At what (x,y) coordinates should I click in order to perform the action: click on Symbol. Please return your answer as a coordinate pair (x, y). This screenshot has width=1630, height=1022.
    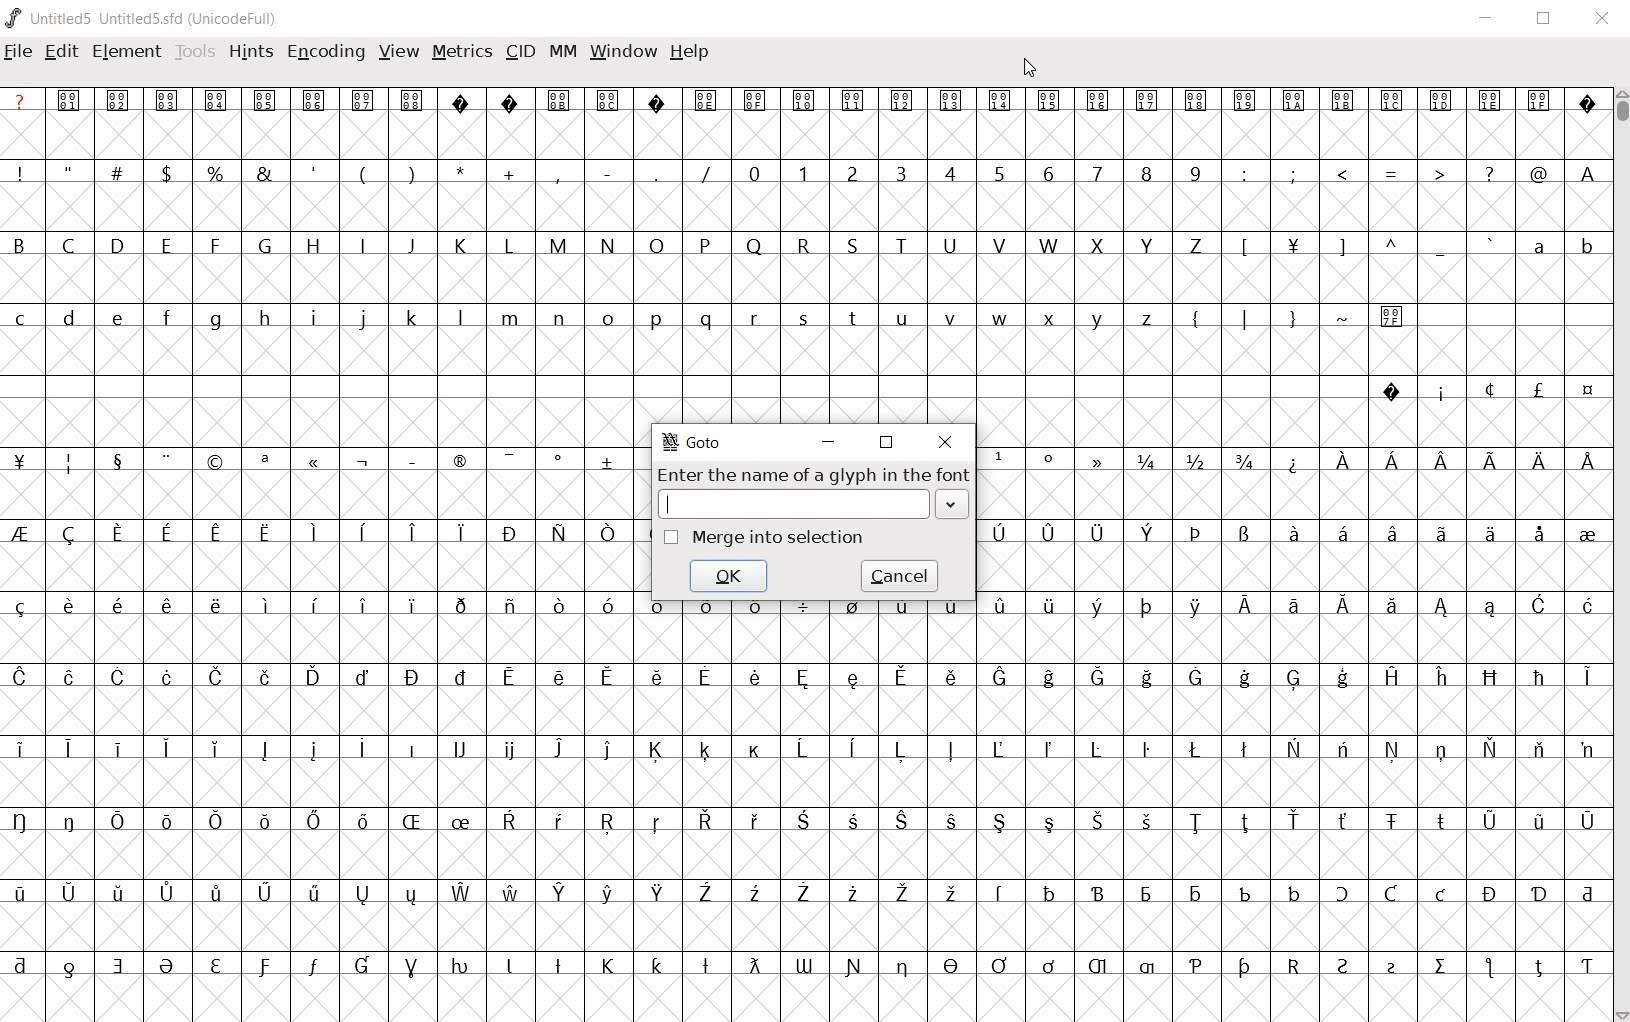
    Looking at the image, I should click on (1196, 535).